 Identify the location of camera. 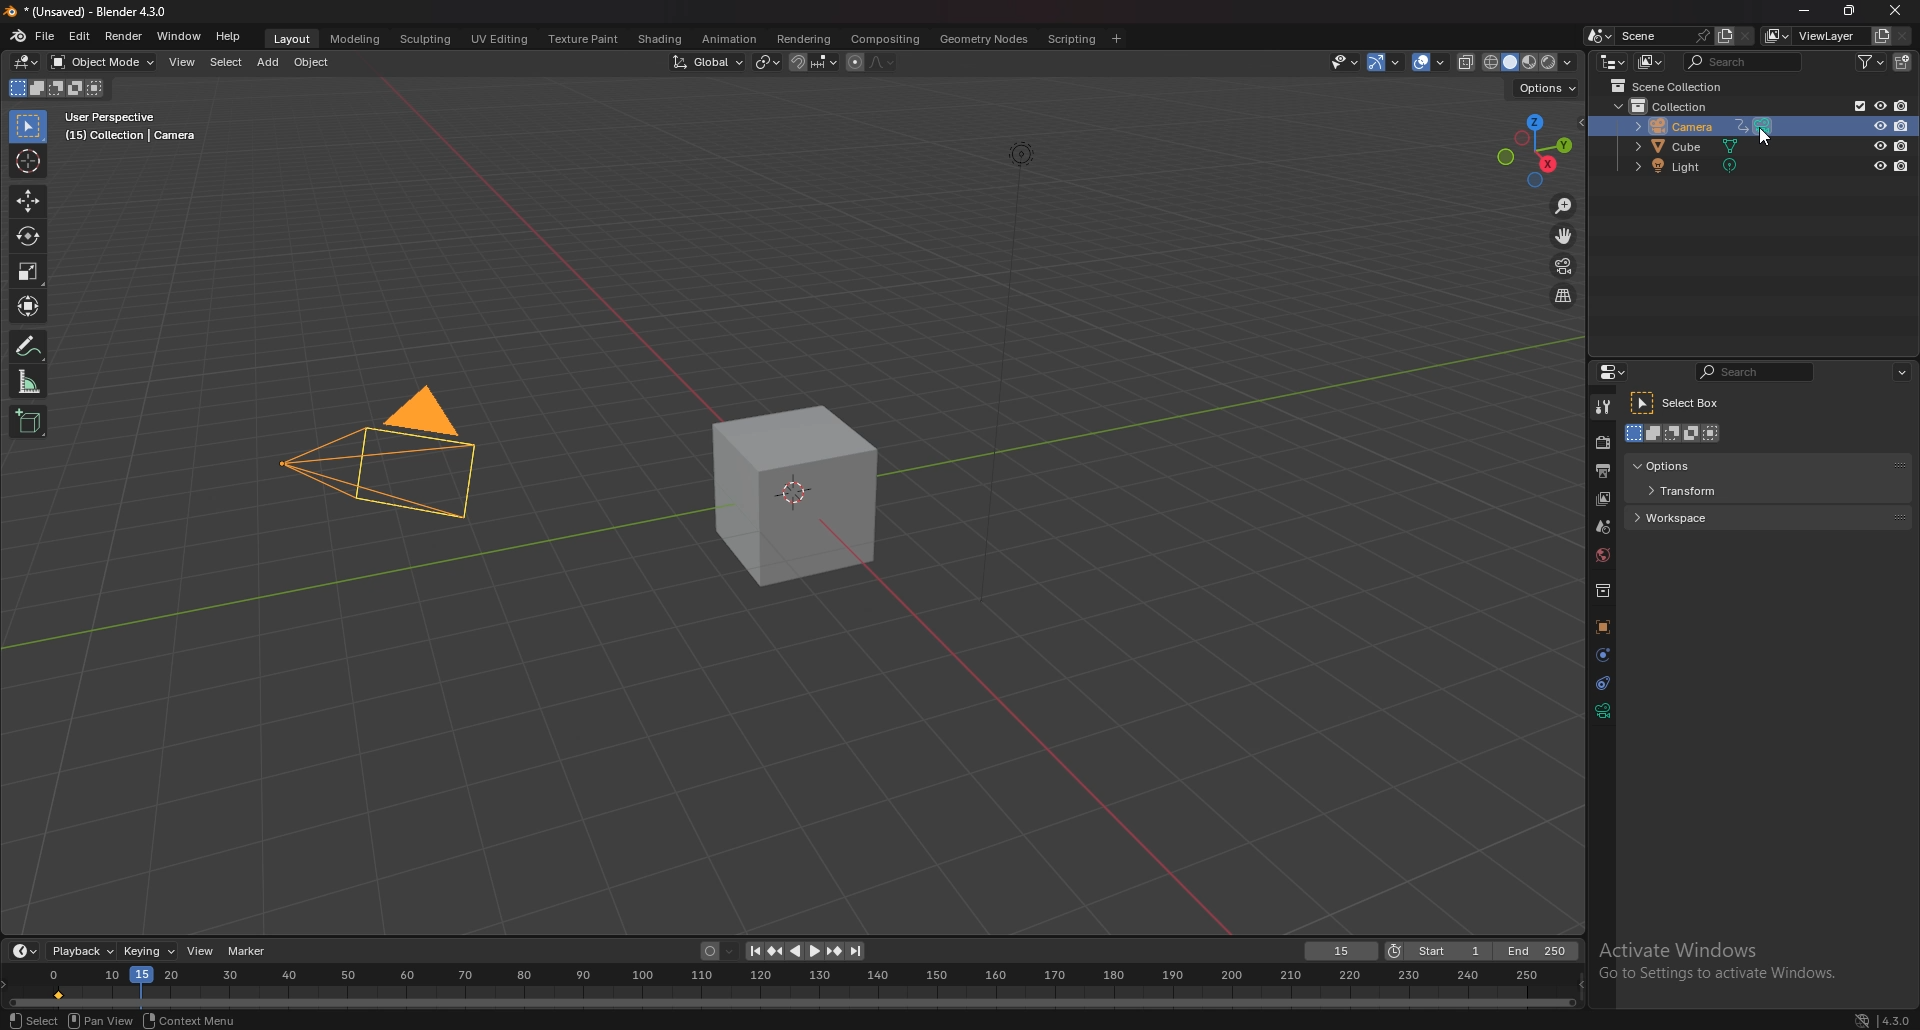
(379, 464).